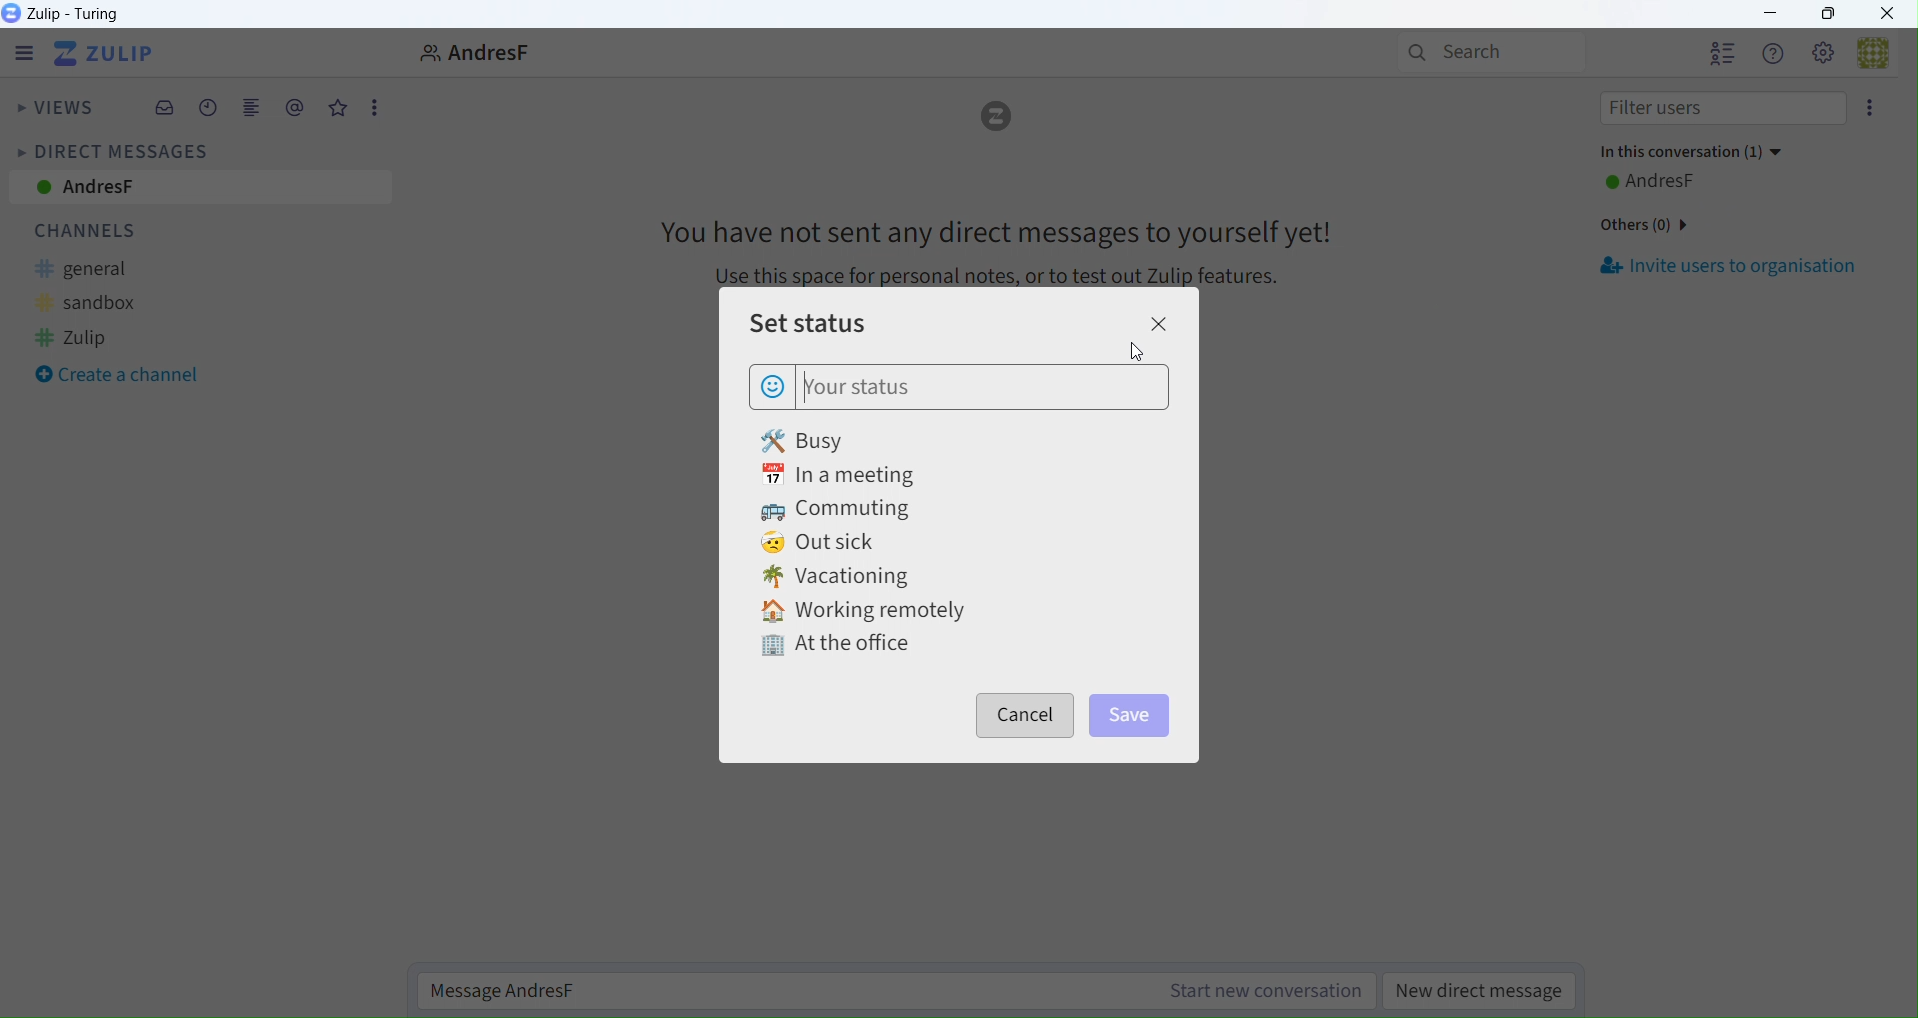  I want to click on Cancel, so click(1023, 713).